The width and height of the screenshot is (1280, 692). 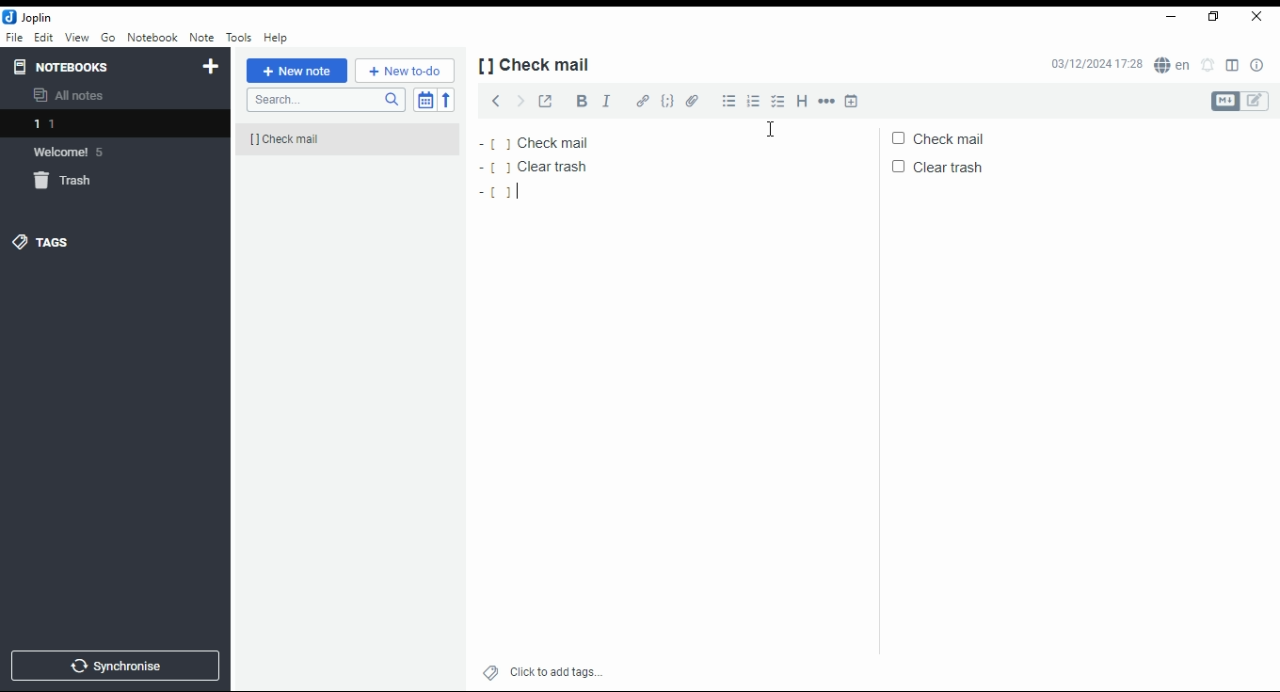 I want to click on bold, so click(x=578, y=101).